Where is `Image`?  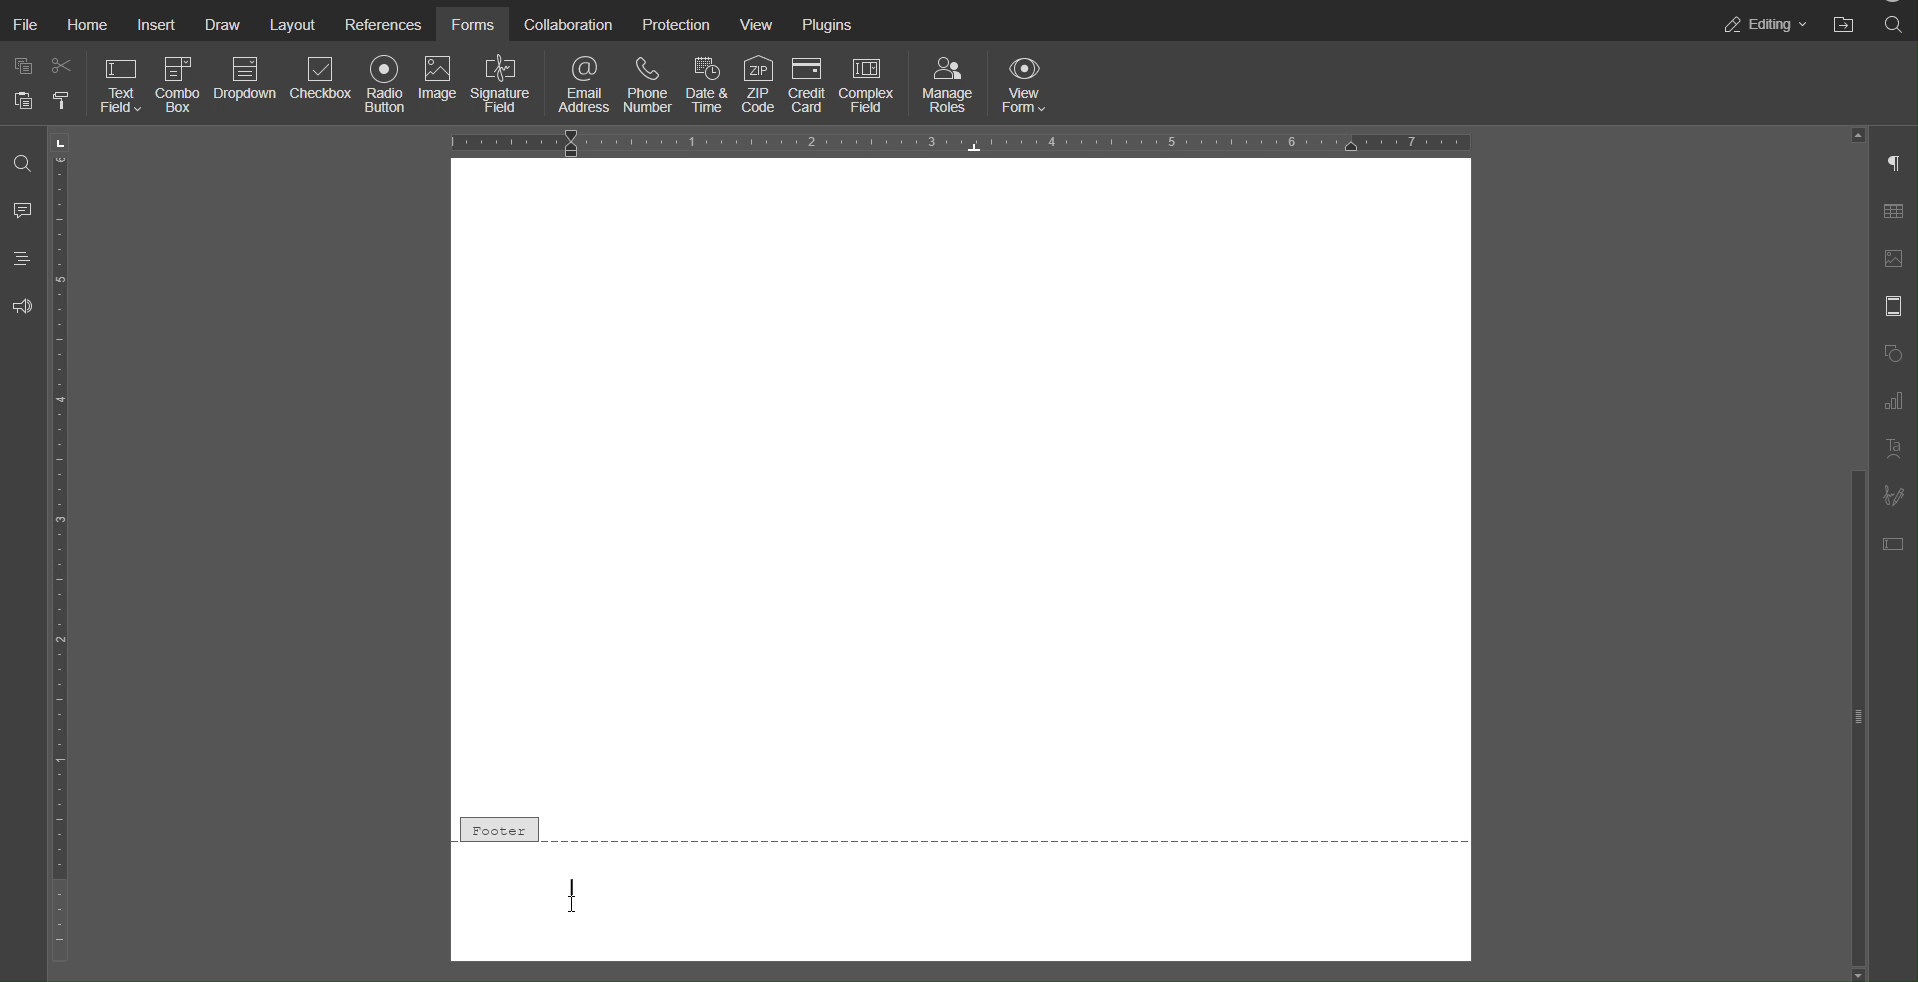 Image is located at coordinates (440, 86).